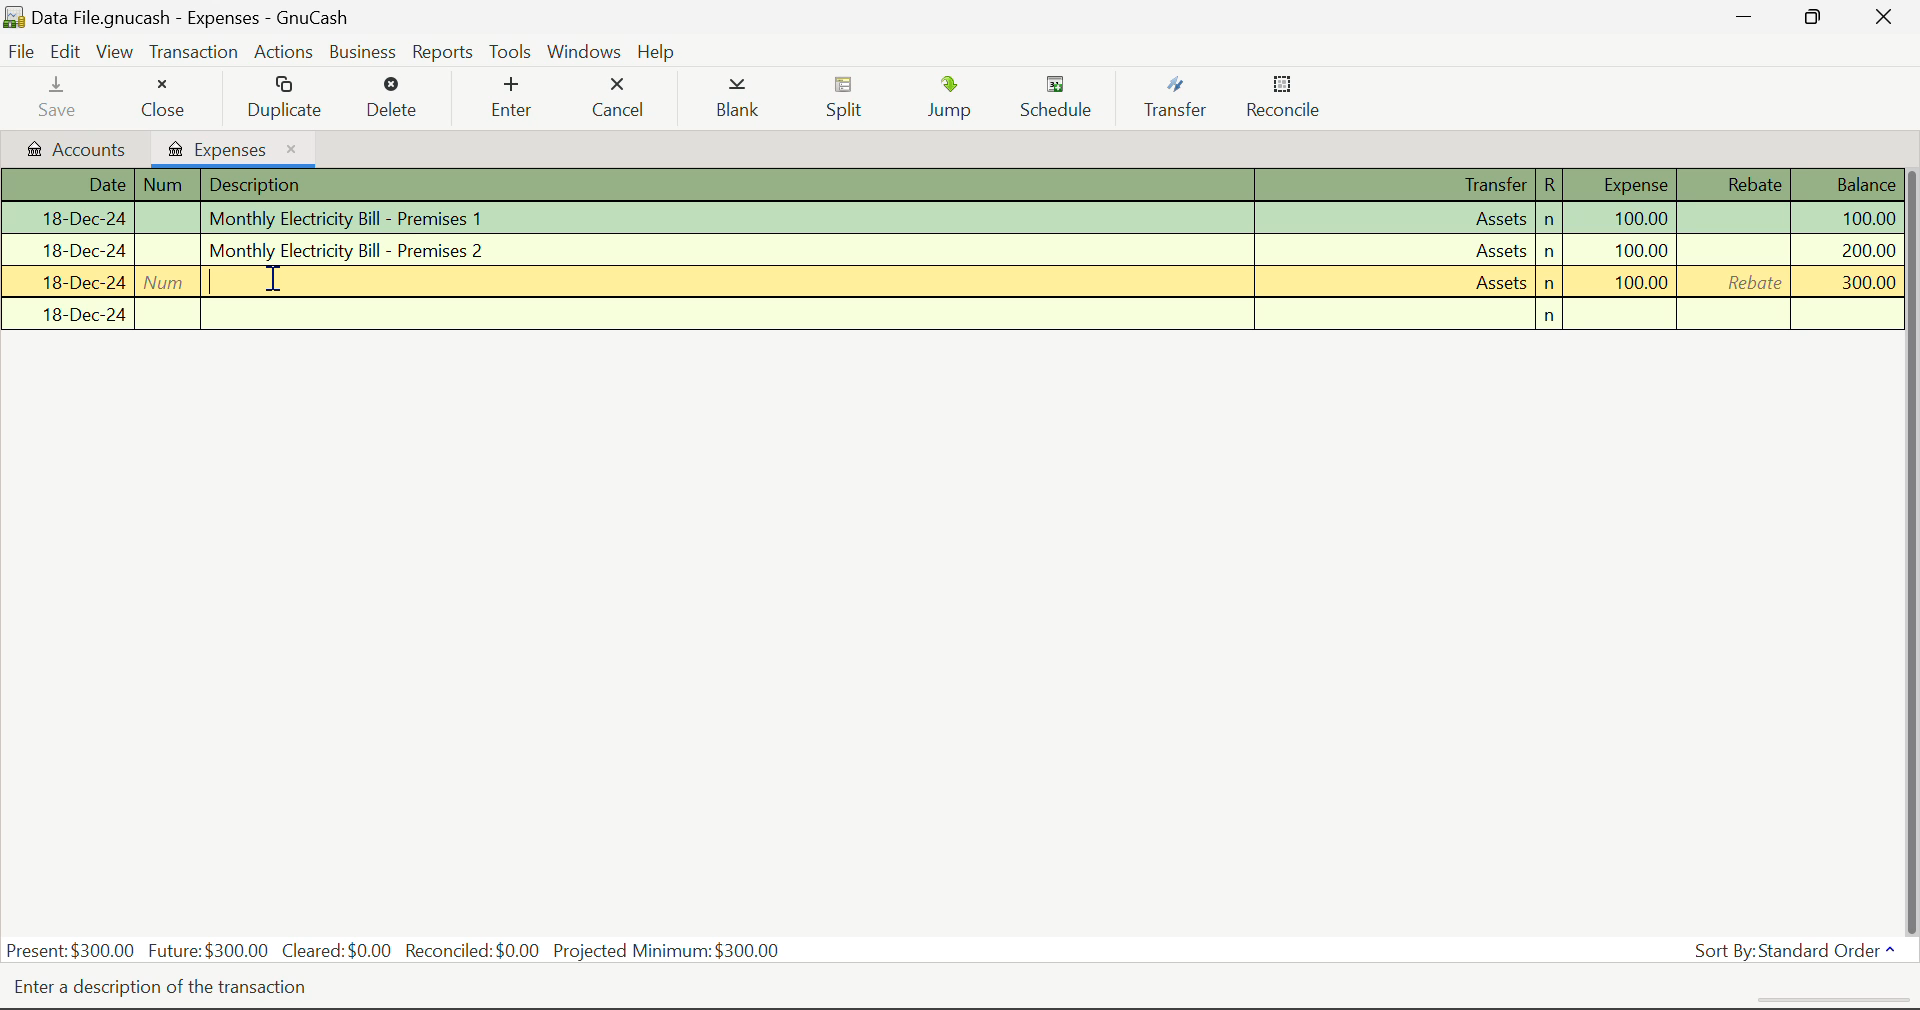  Describe the element at coordinates (283, 52) in the screenshot. I see `Actions` at that location.